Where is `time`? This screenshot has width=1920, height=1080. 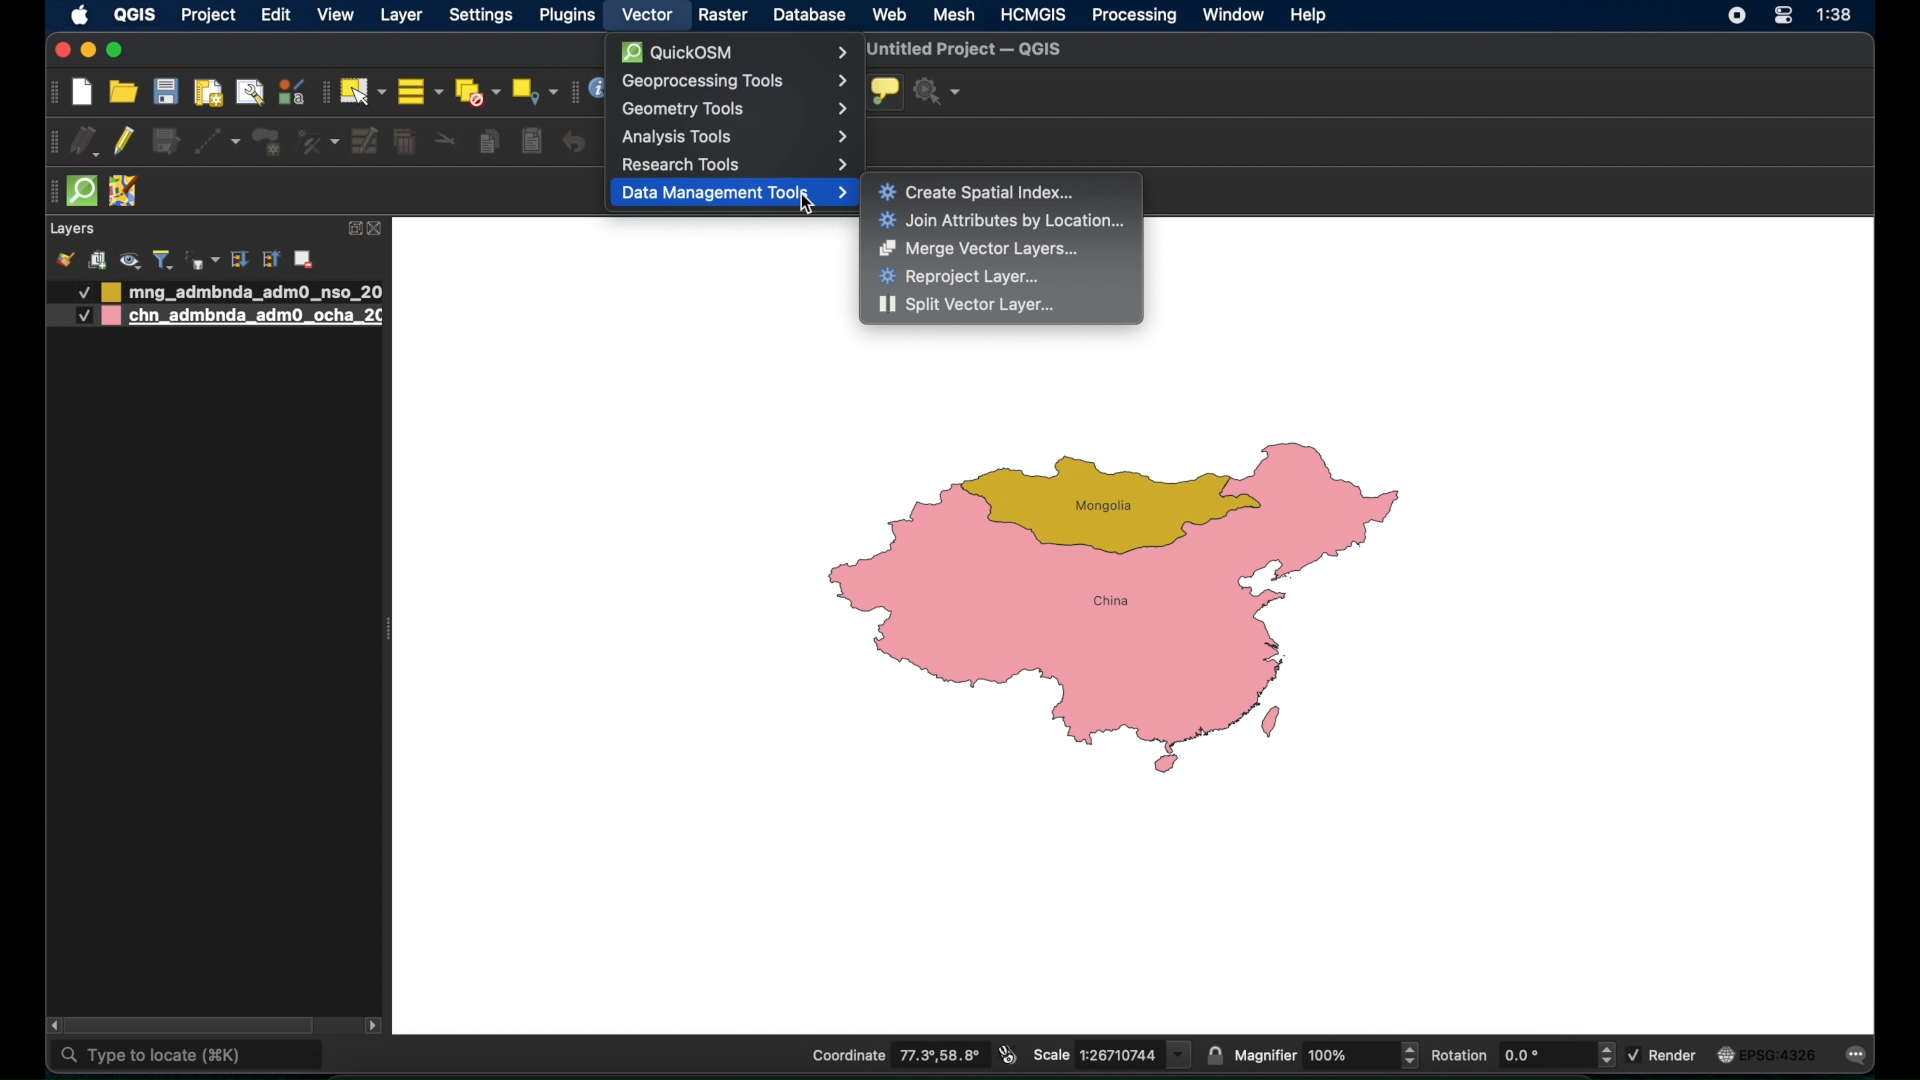
time is located at coordinates (1838, 16).